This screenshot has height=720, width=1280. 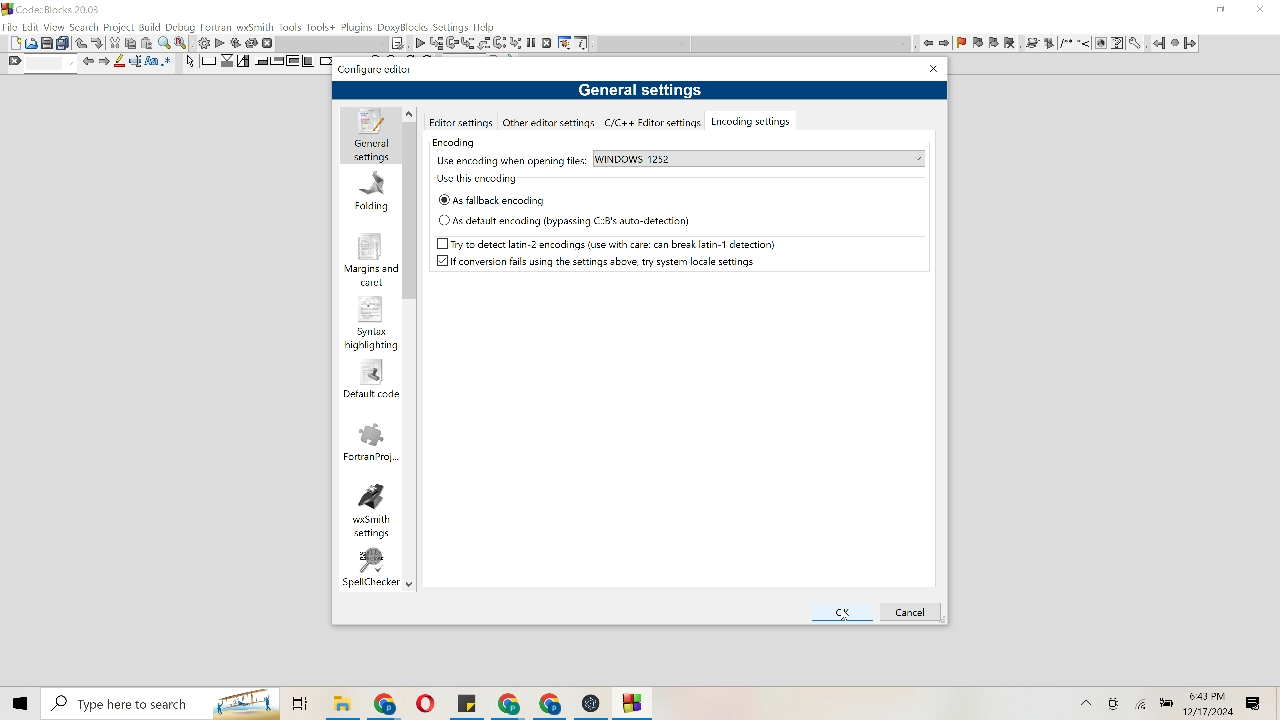 What do you see at coordinates (758, 159) in the screenshot?
I see `Windows 1252` at bounding box center [758, 159].